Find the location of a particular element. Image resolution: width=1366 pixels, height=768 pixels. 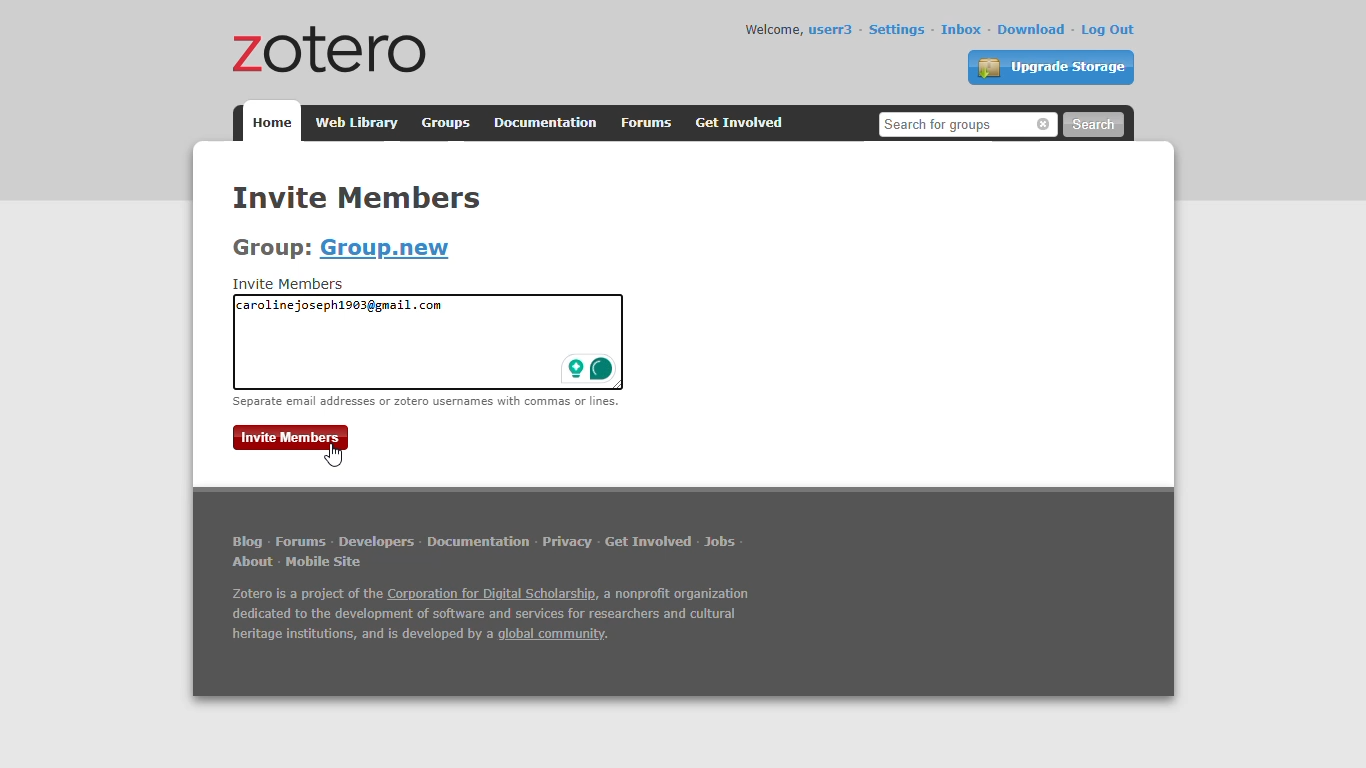

documentation is located at coordinates (546, 123).